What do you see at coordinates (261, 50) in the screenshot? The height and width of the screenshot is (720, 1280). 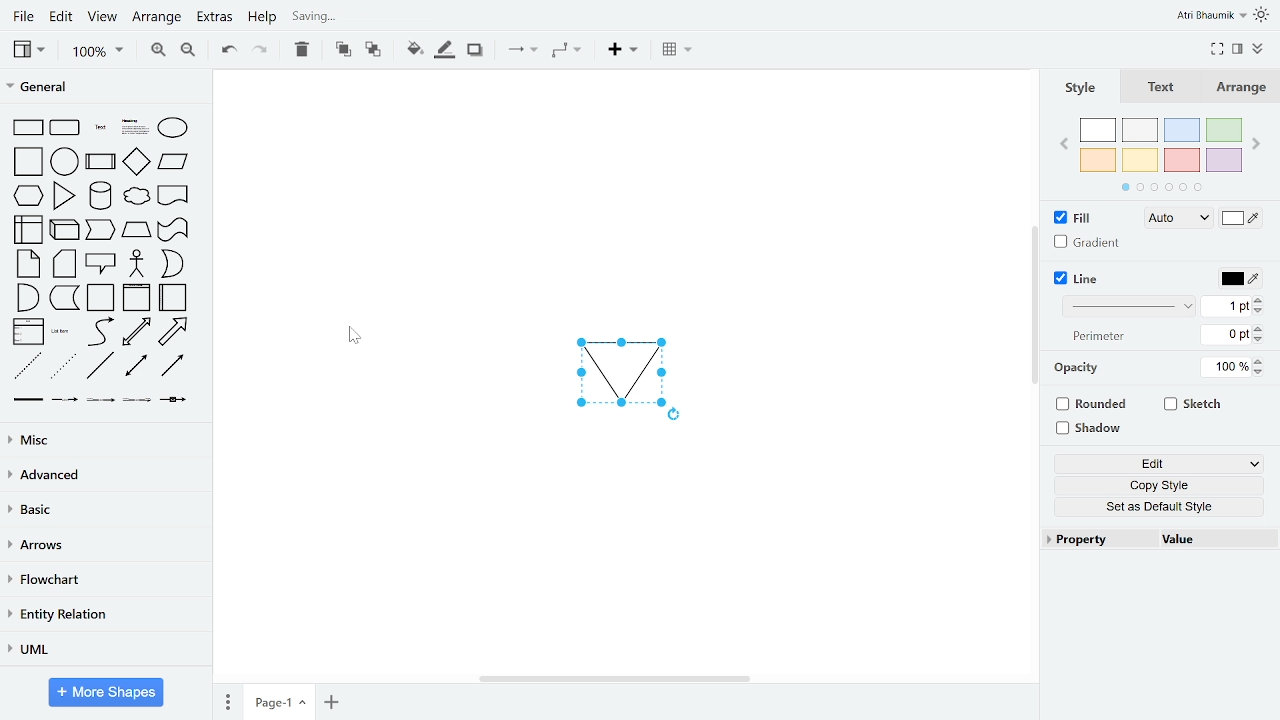 I see `redo` at bounding box center [261, 50].